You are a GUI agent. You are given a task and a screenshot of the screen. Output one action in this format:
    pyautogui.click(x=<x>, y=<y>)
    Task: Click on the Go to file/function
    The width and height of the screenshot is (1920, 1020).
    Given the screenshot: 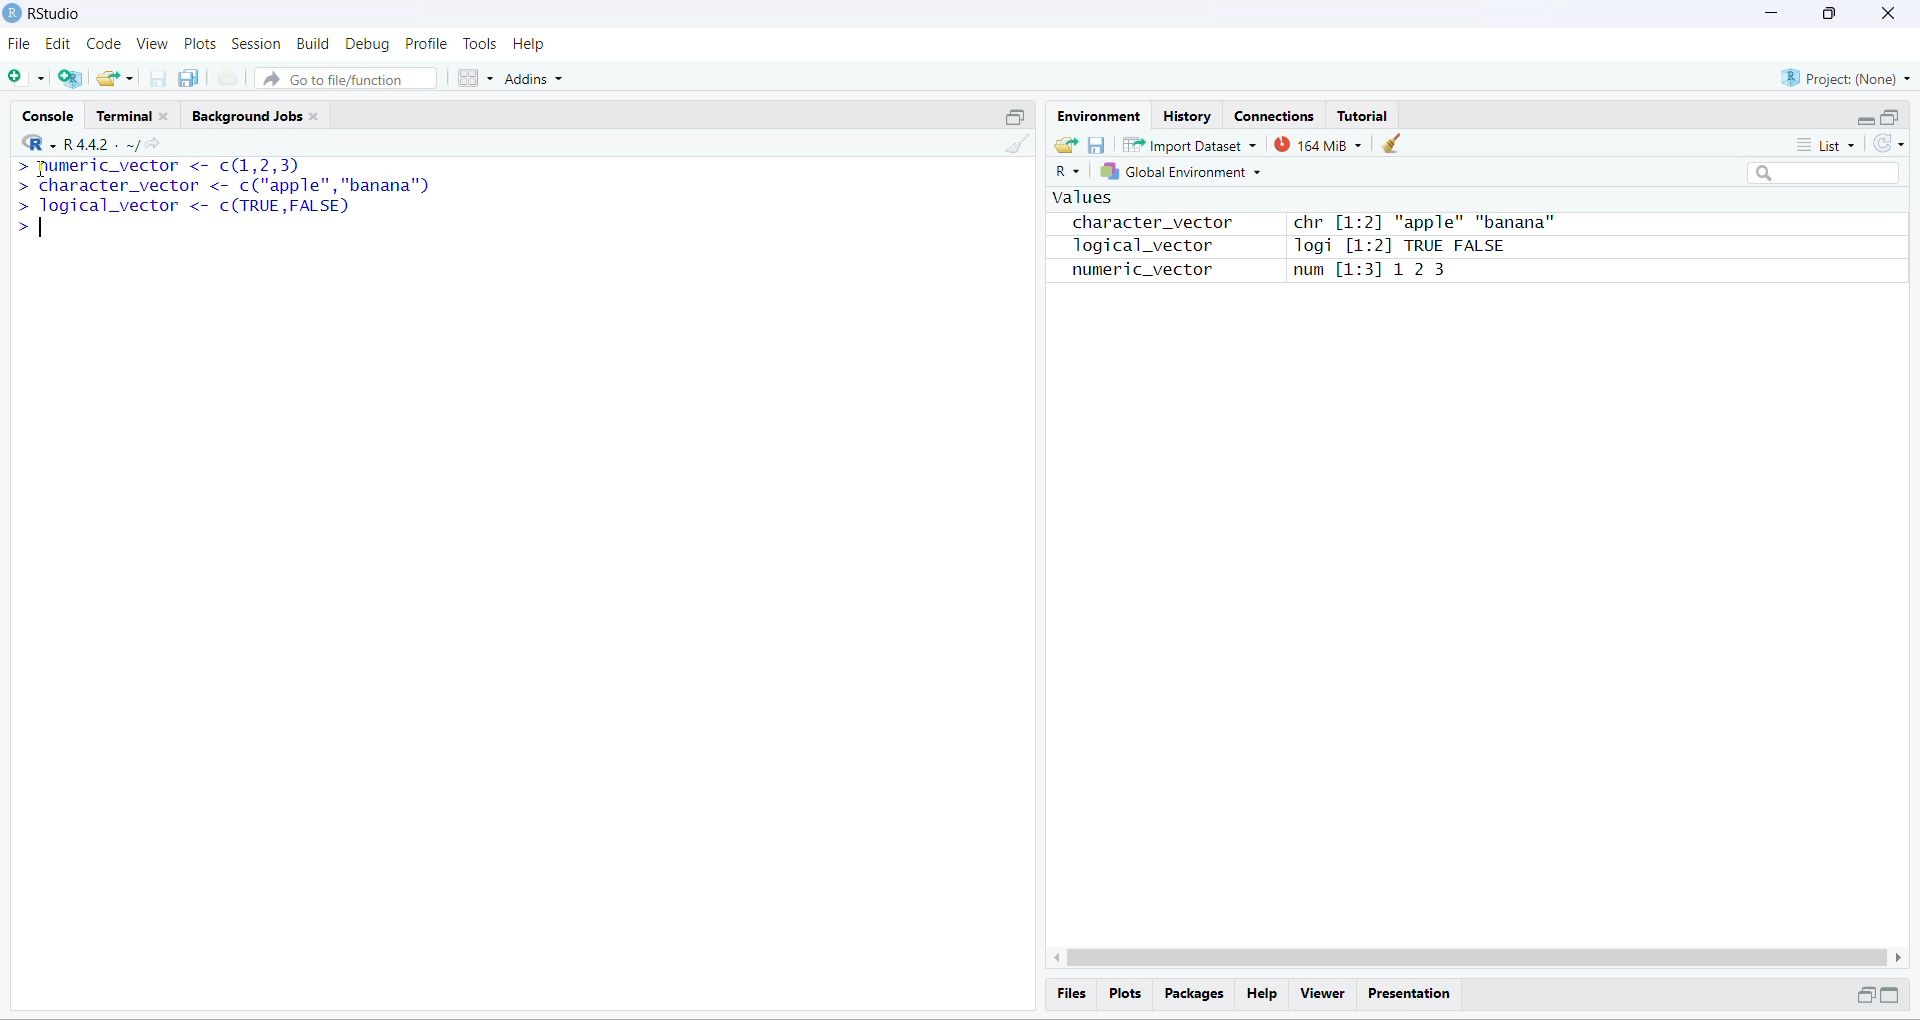 What is the action you would take?
    pyautogui.click(x=344, y=79)
    